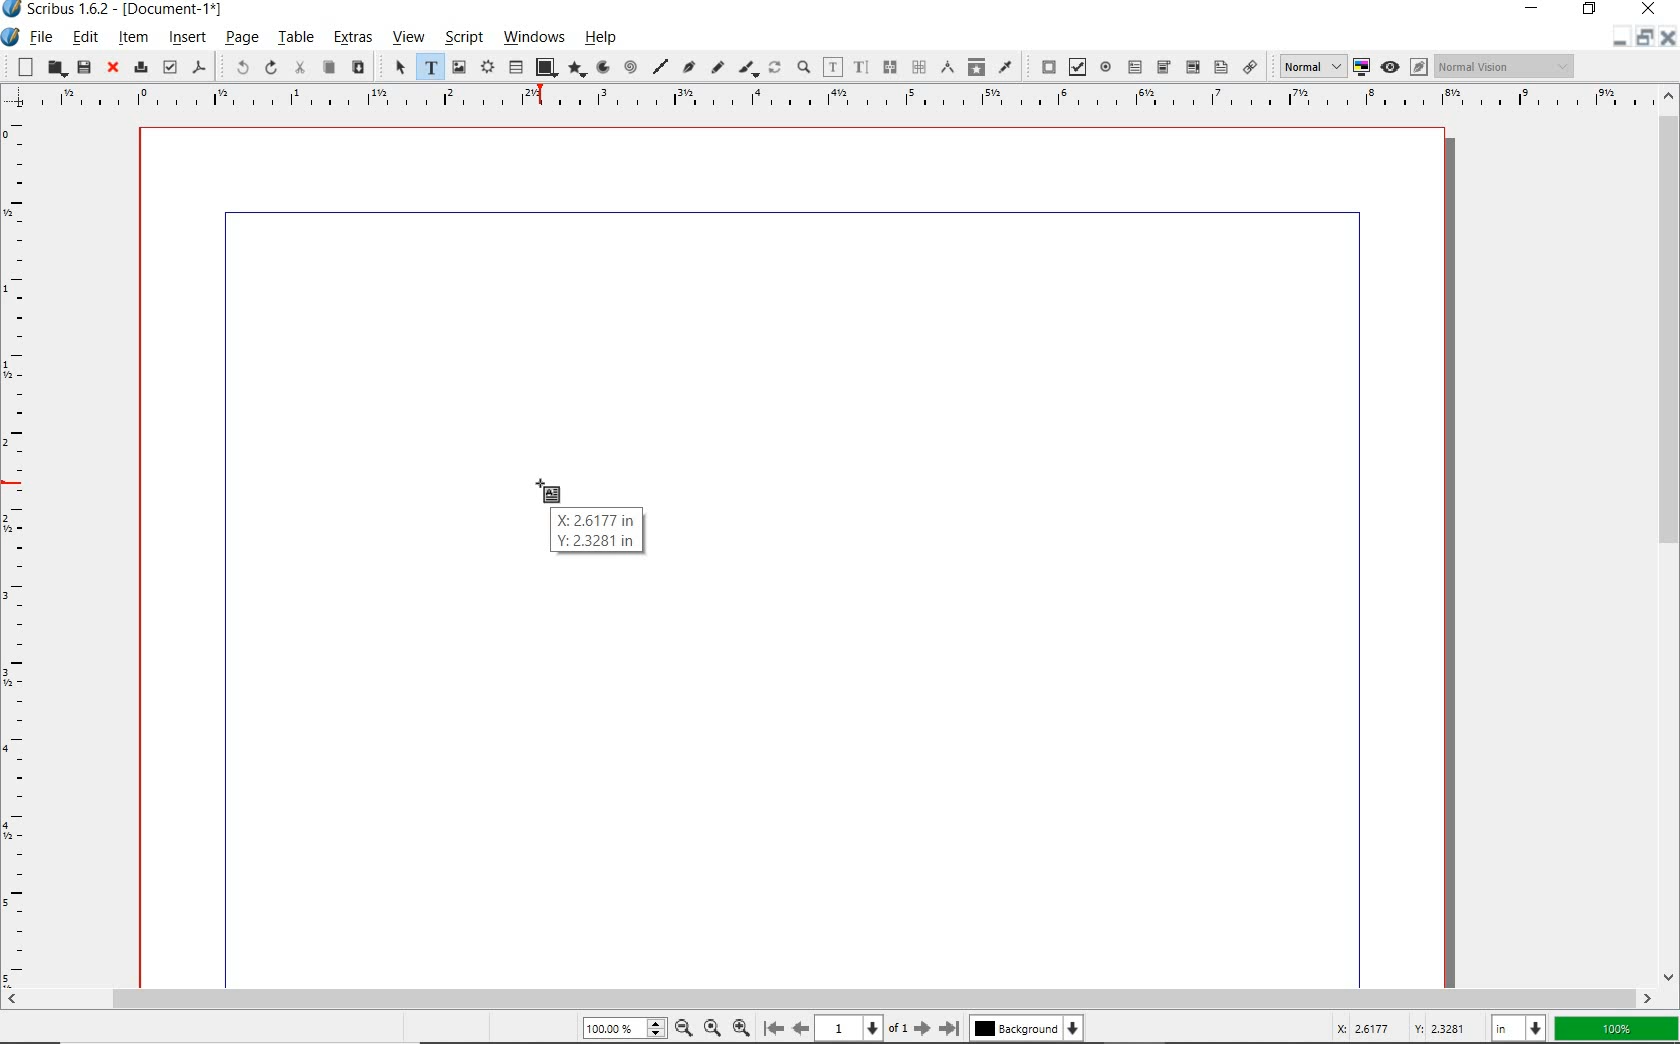 The image size is (1680, 1044). I want to click on Next Page, so click(924, 1028).